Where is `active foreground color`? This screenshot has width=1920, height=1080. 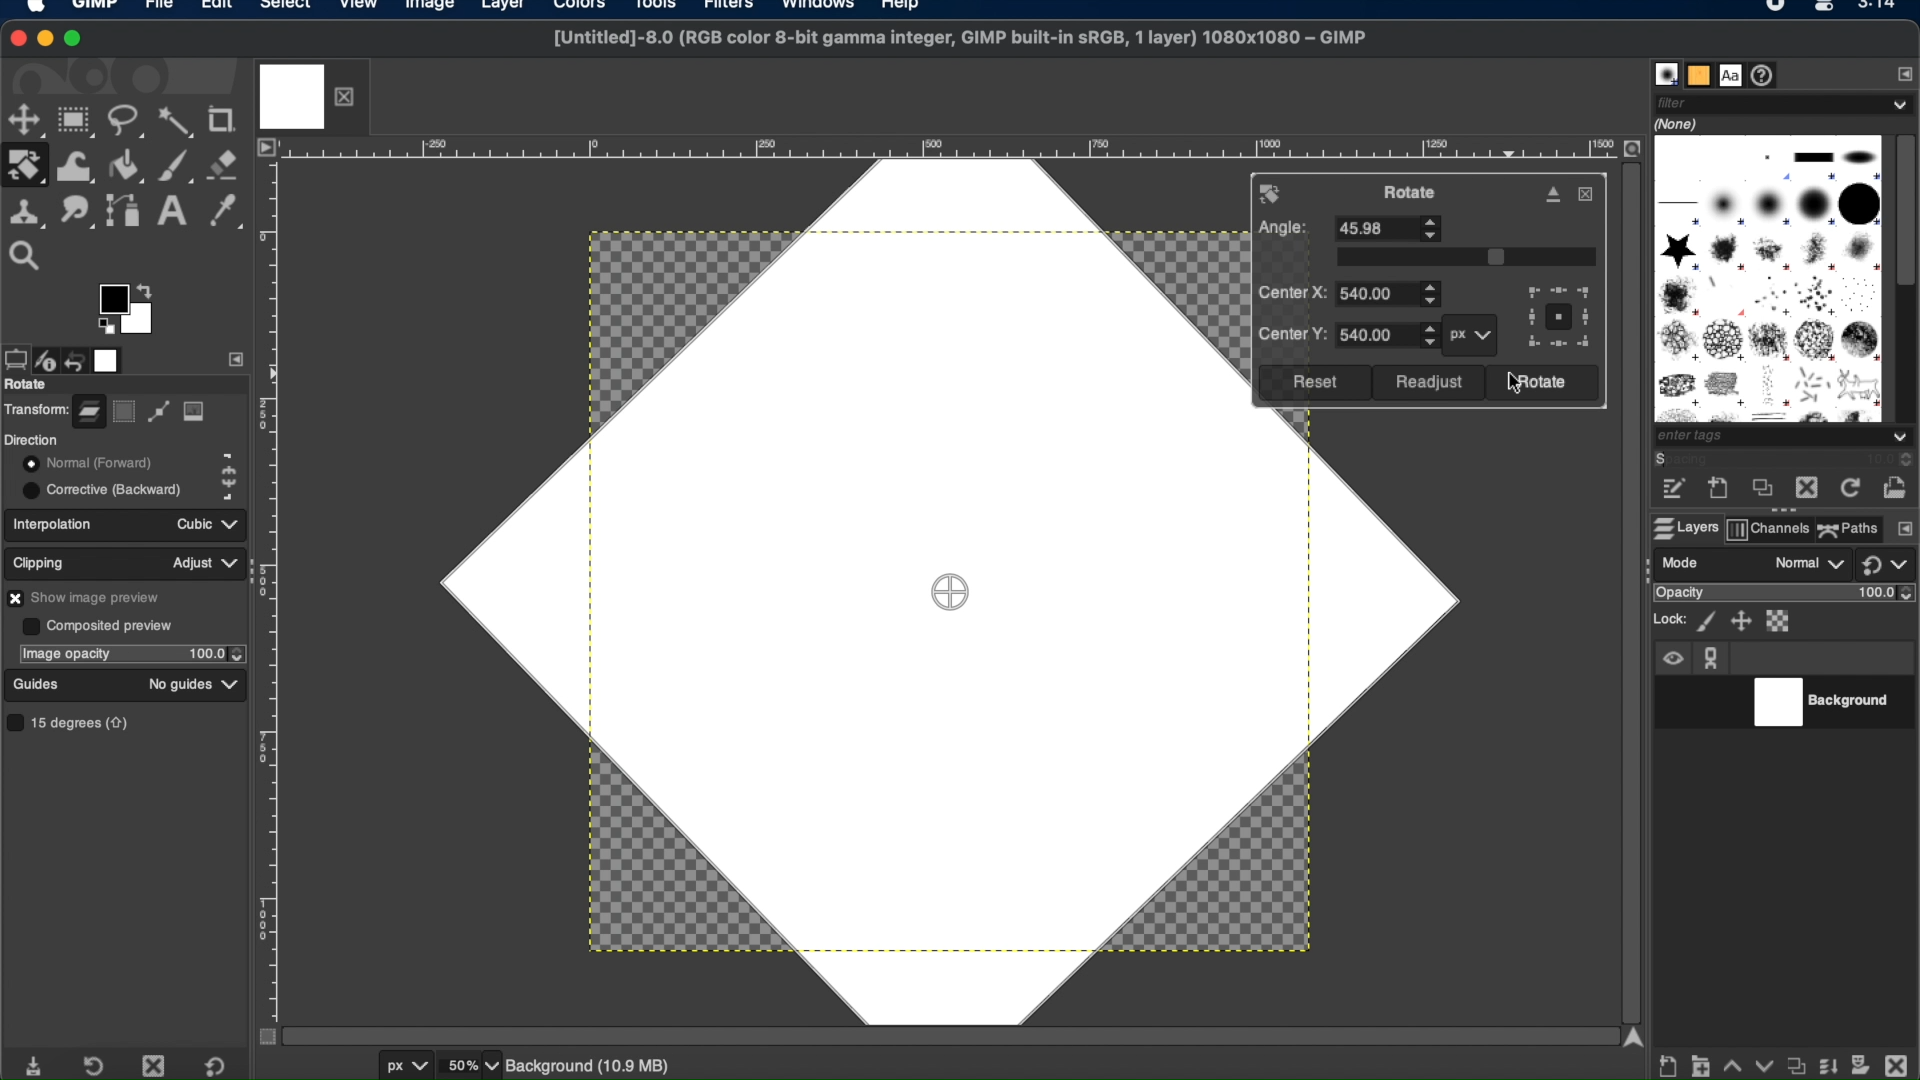 active foreground color is located at coordinates (111, 299).